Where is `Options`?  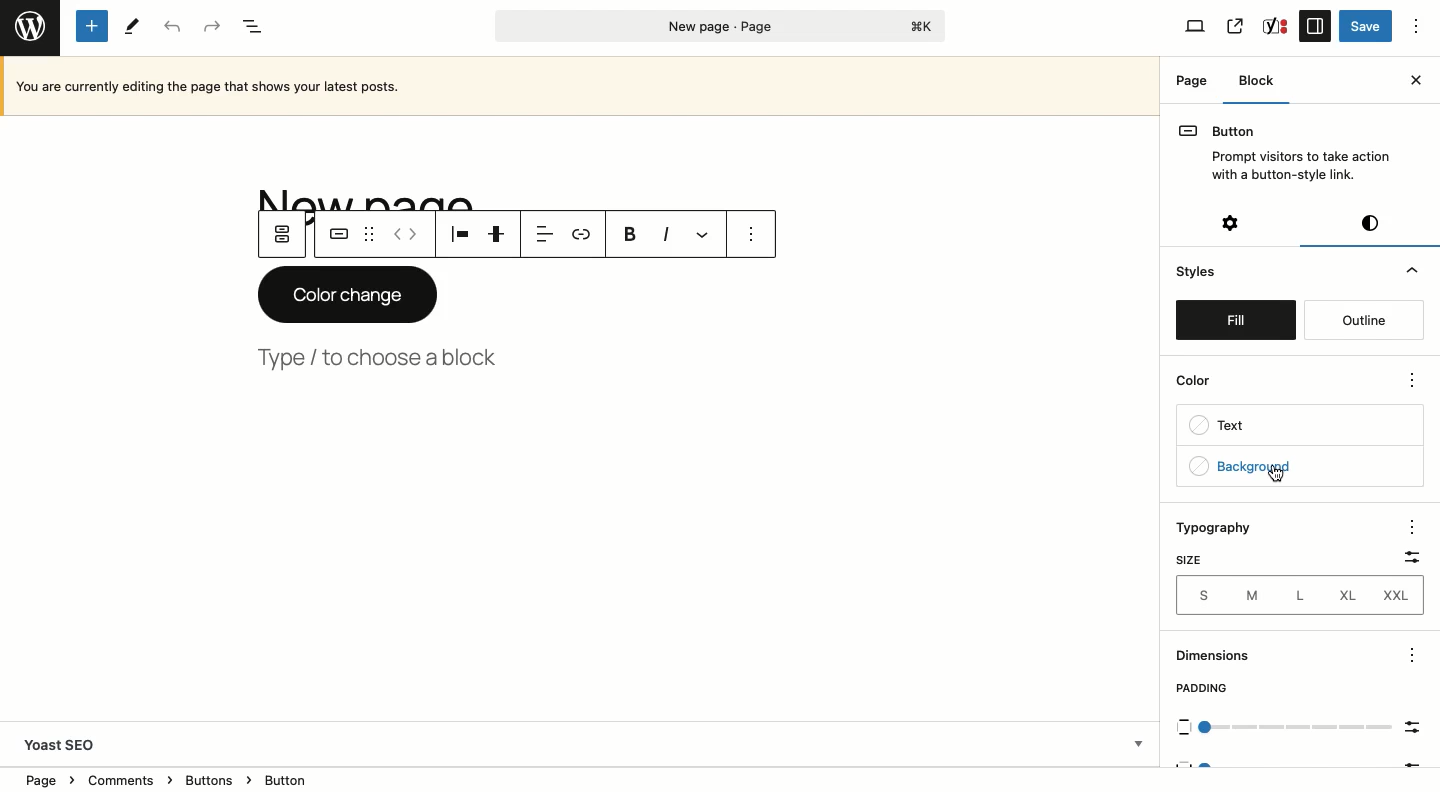 Options is located at coordinates (1415, 26).